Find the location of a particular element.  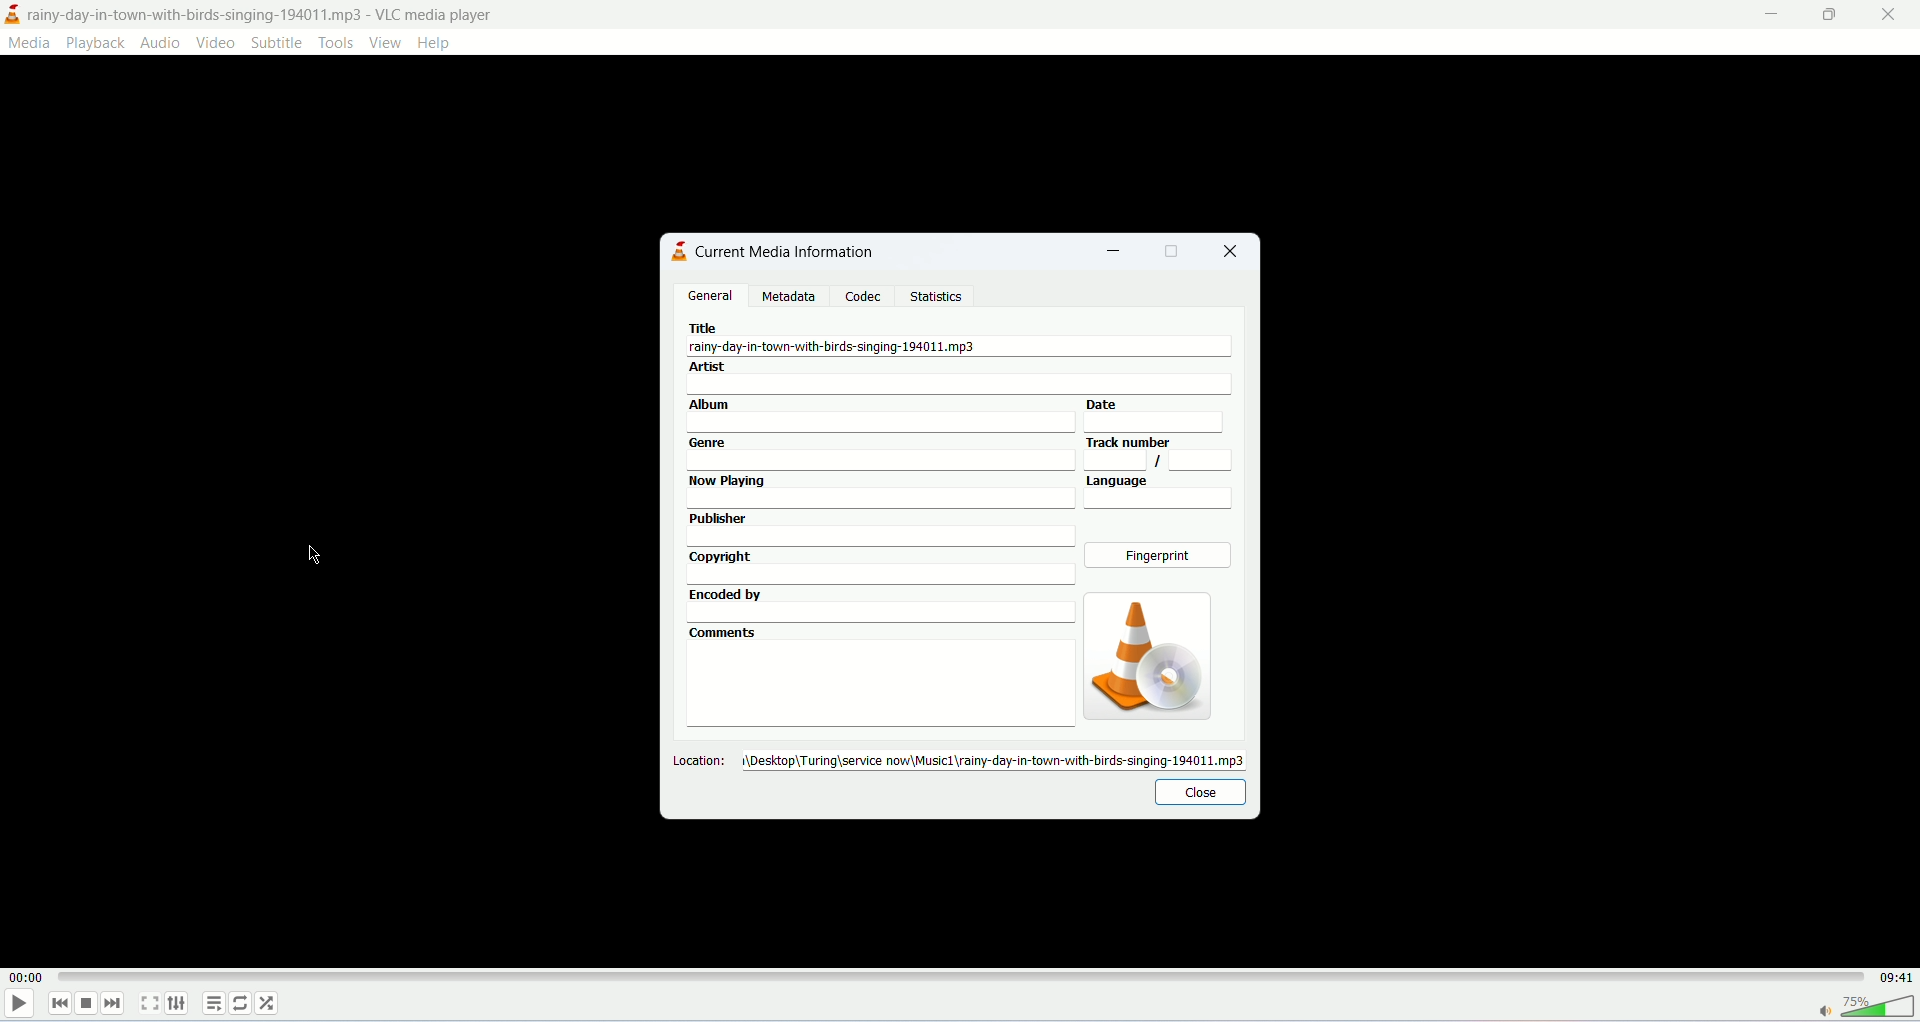

subtitle is located at coordinates (276, 42).